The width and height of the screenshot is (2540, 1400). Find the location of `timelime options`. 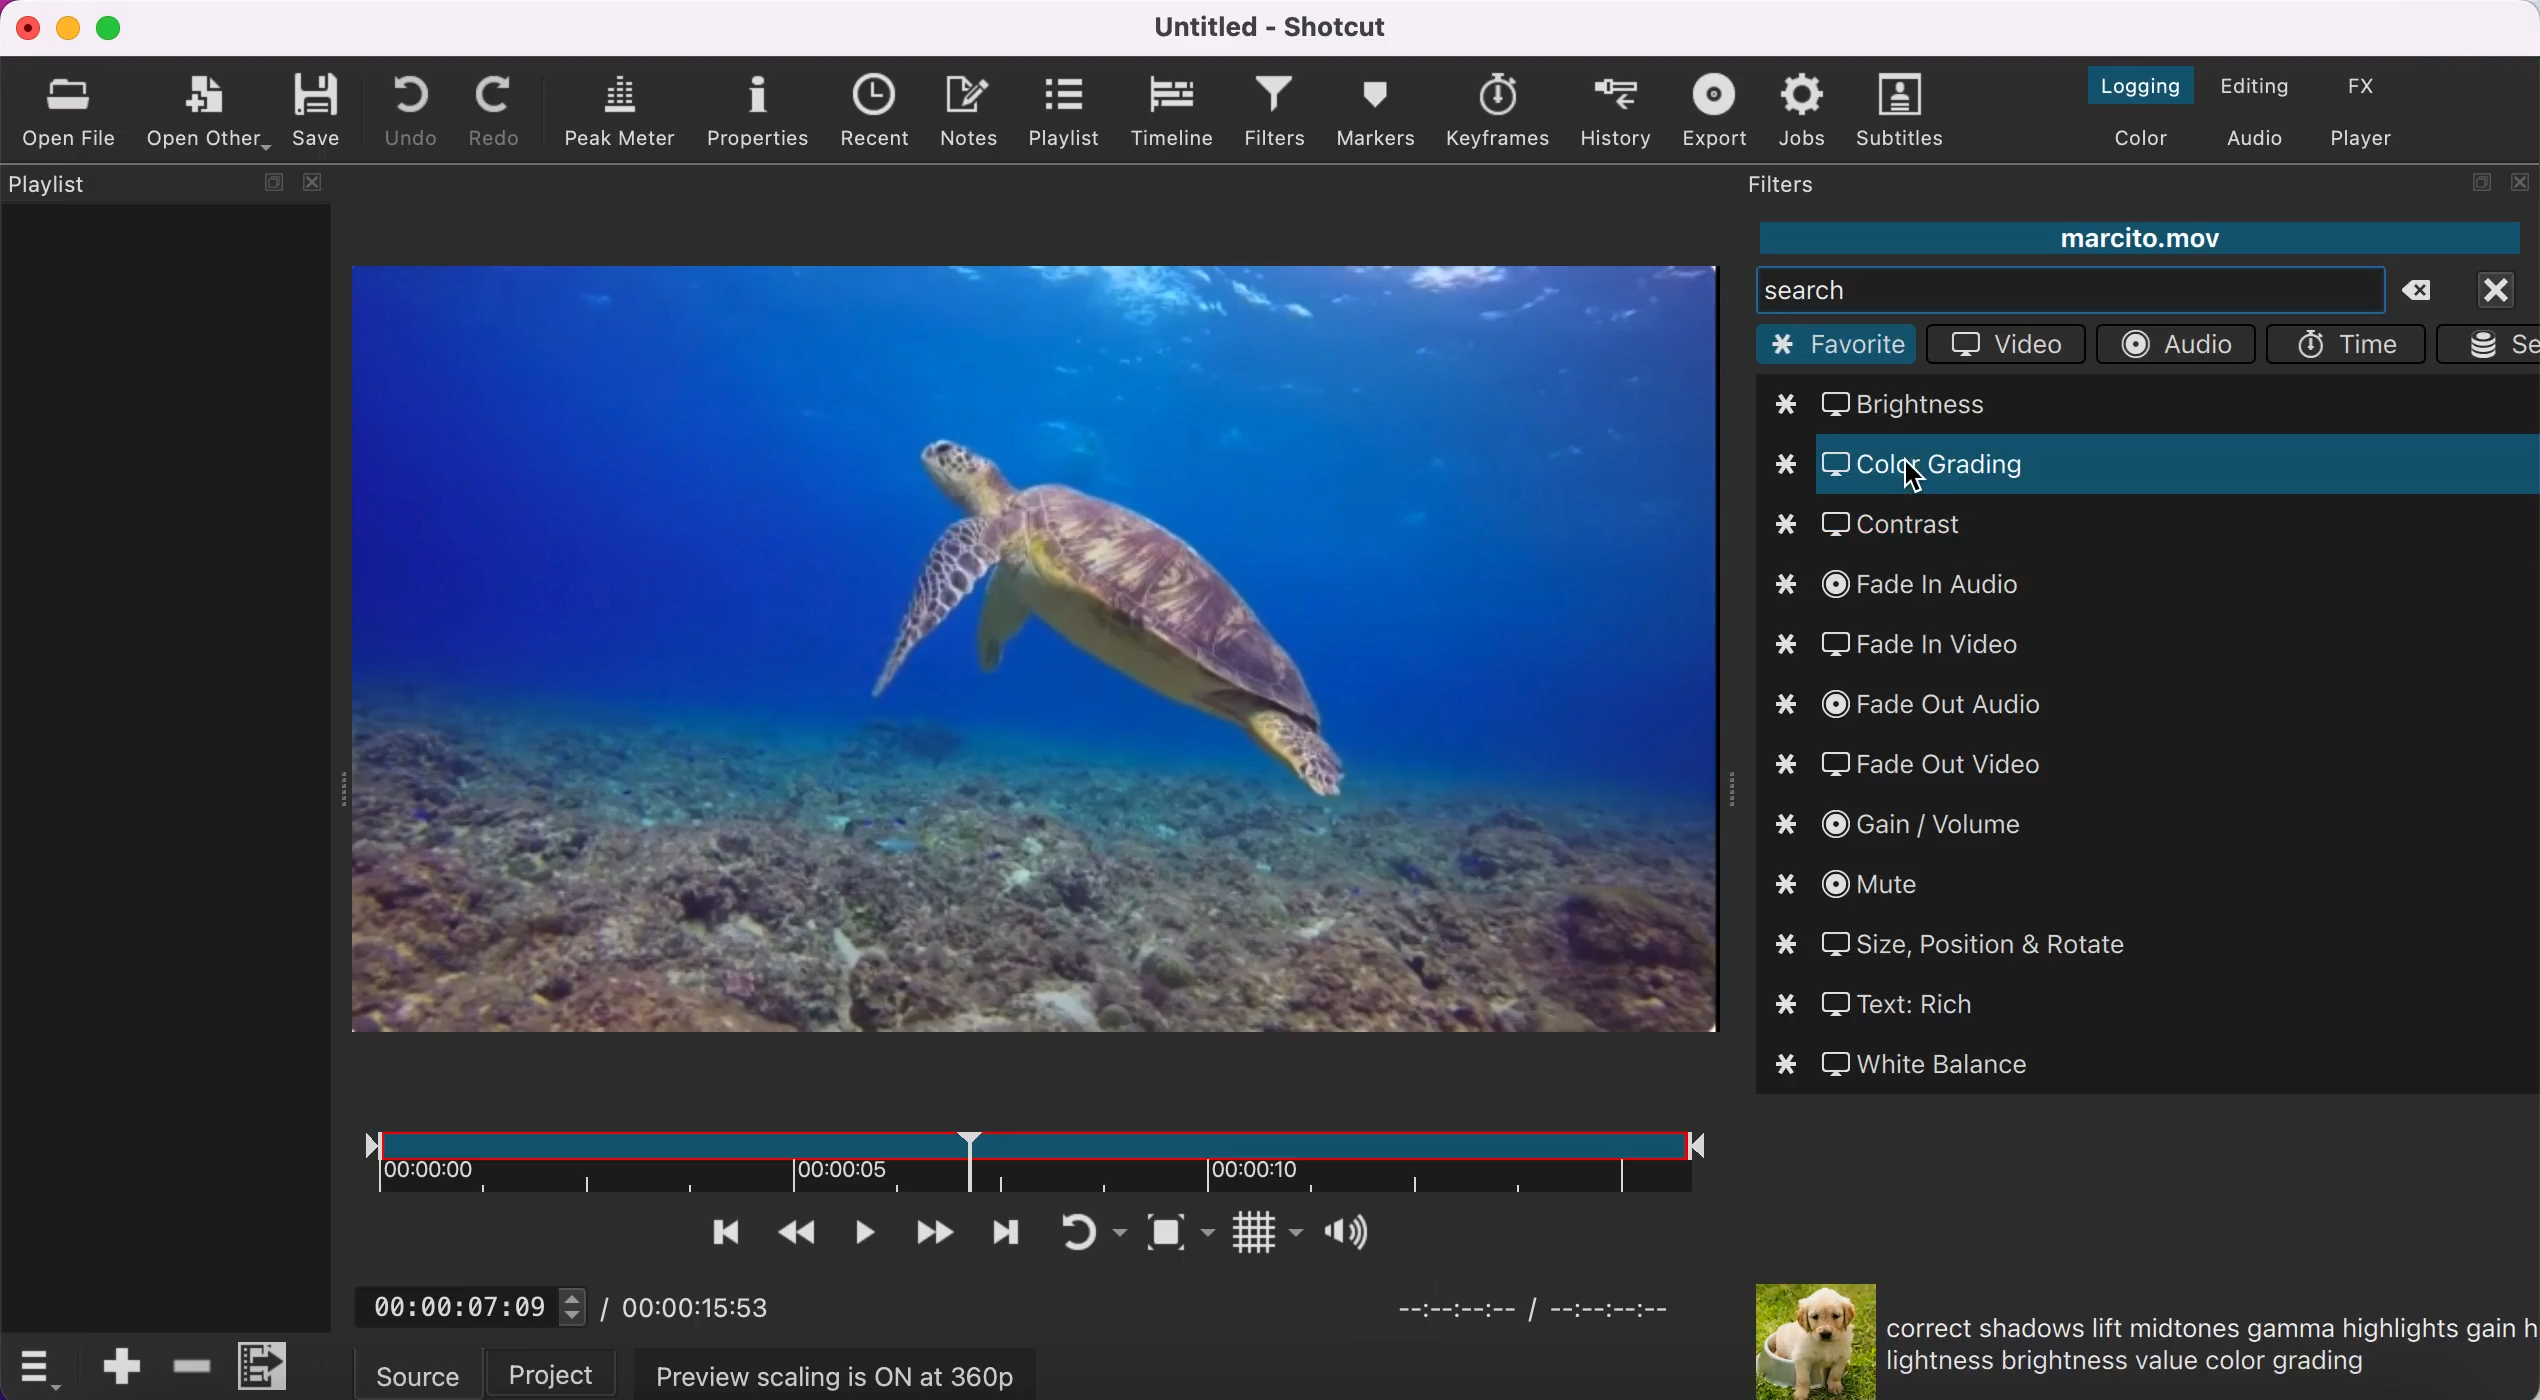

timelime options is located at coordinates (41, 1368).